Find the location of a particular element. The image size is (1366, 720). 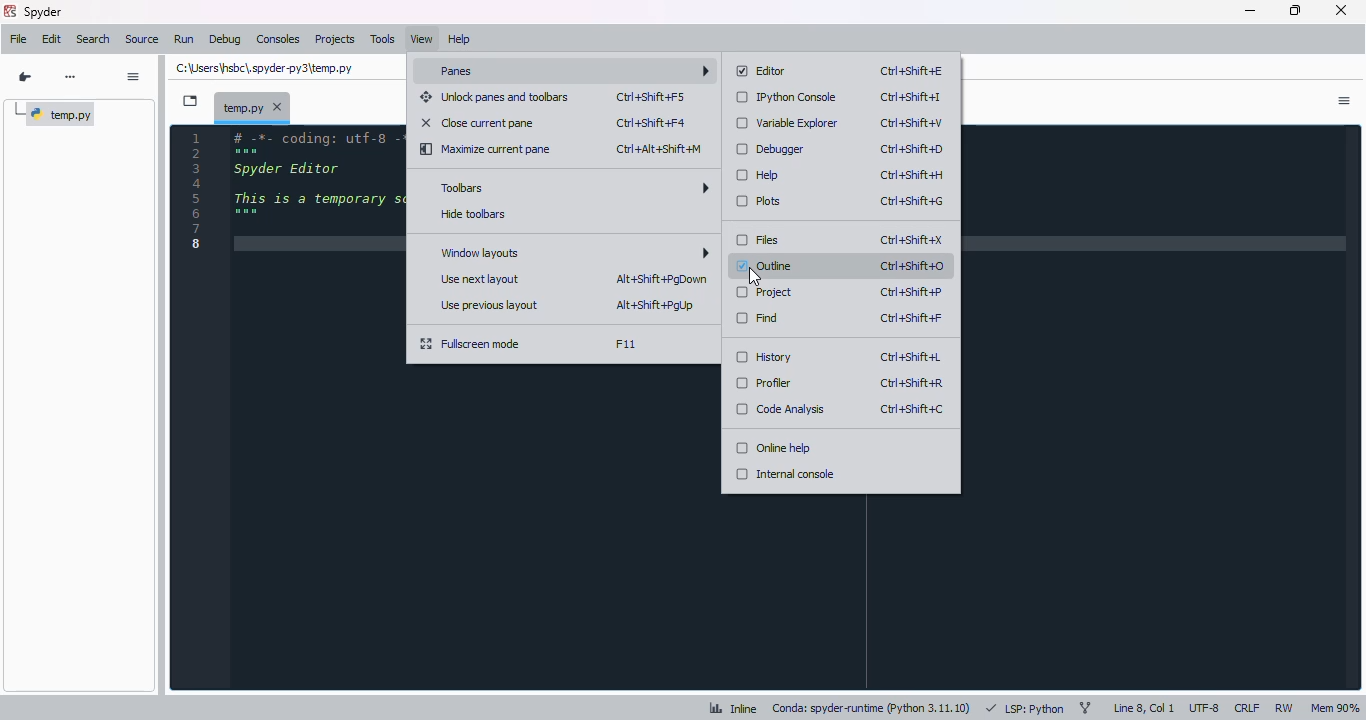

mem 90% is located at coordinates (1334, 708).